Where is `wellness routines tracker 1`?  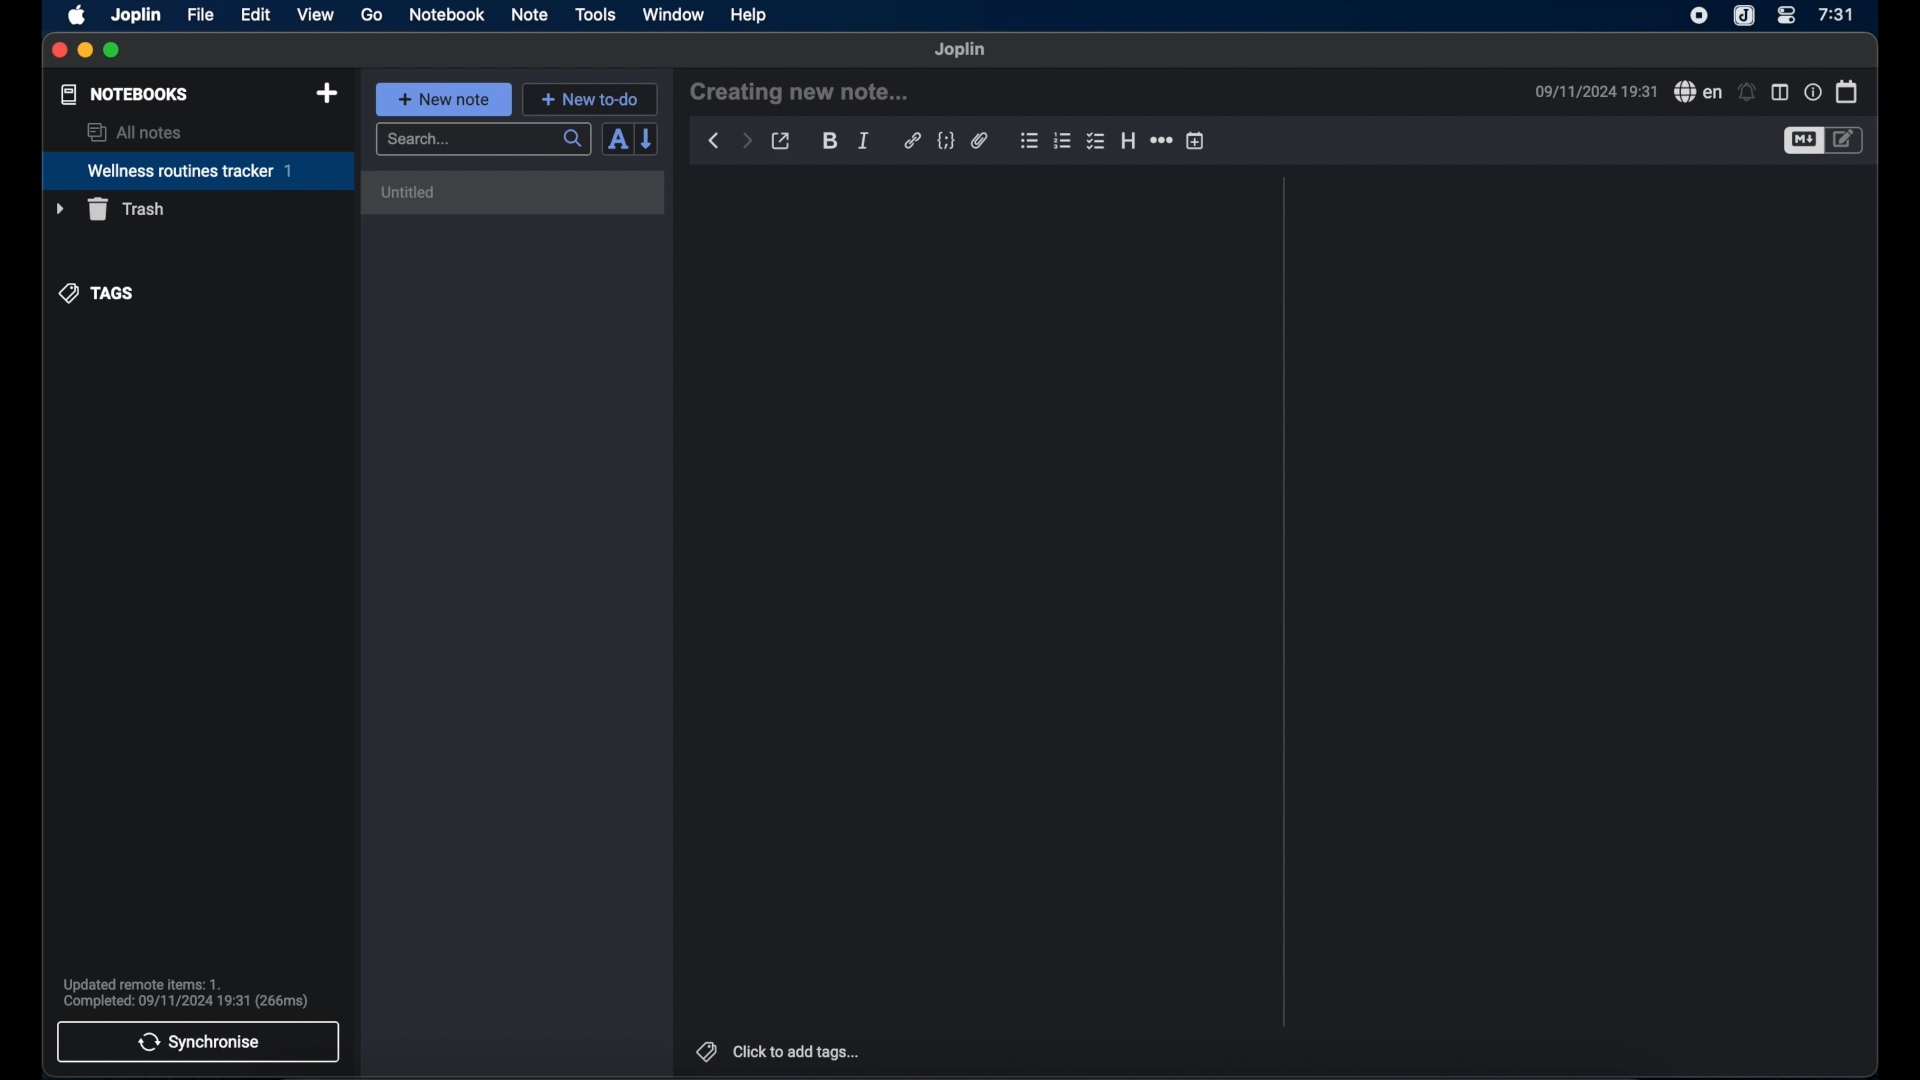 wellness routines tracker 1 is located at coordinates (197, 172).